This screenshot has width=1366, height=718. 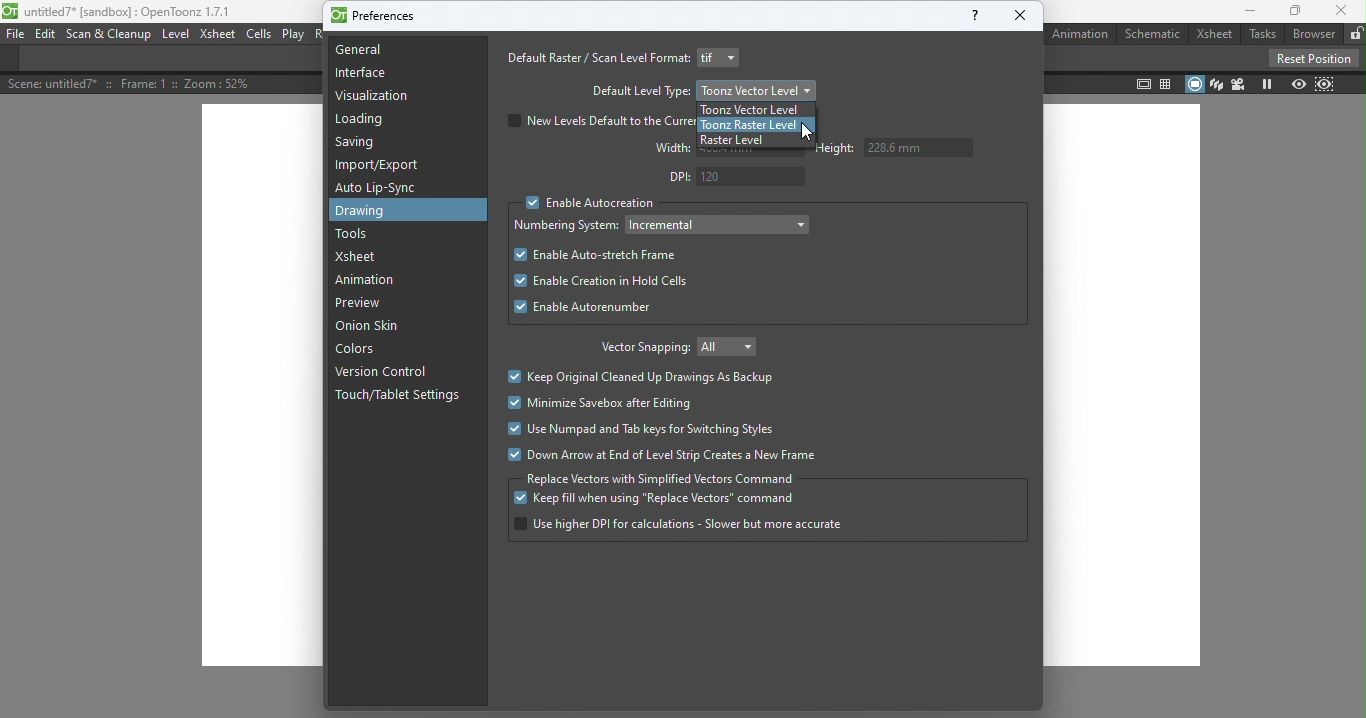 What do you see at coordinates (732, 348) in the screenshot?
I see `Drop down` at bounding box center [732, 348].